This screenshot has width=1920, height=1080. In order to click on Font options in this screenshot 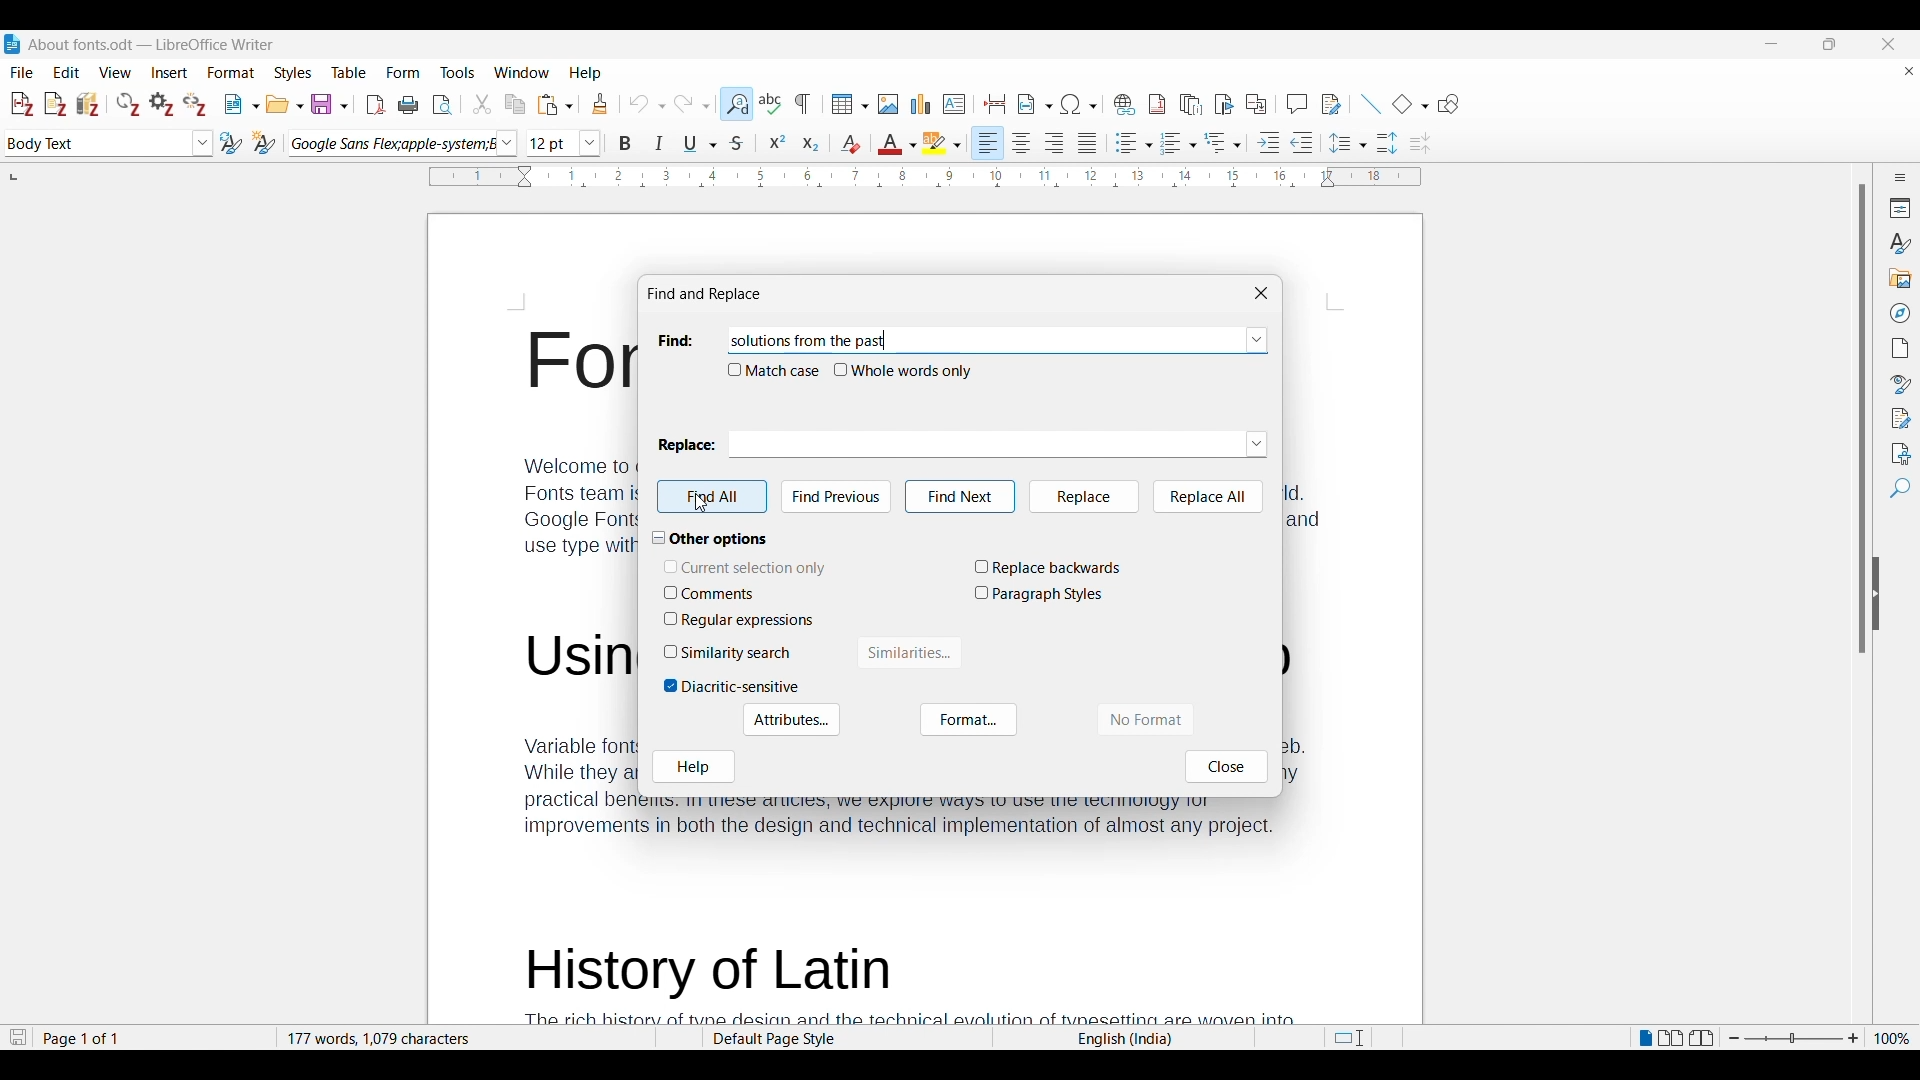, I will do `click(506, 143)`.